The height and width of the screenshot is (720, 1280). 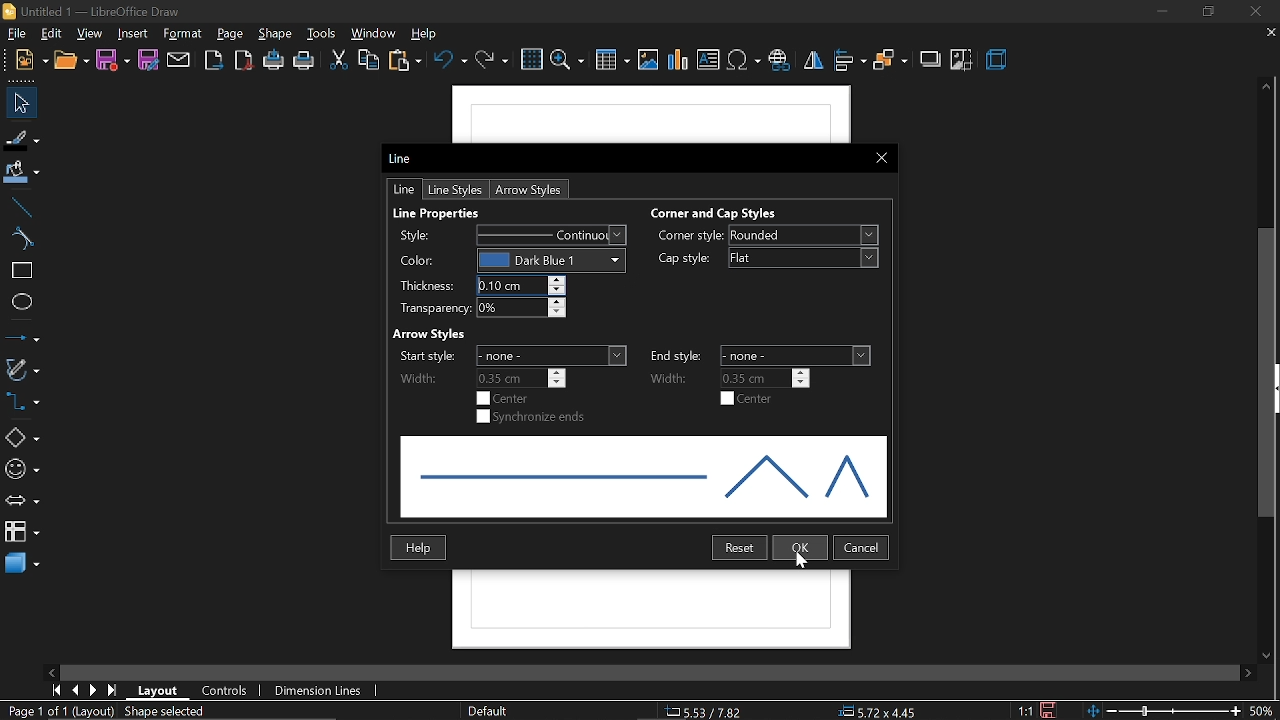 What do you see at coordinates (677, 354) in the screenshot?
I see `End style:` at bounding box center [677, 354].